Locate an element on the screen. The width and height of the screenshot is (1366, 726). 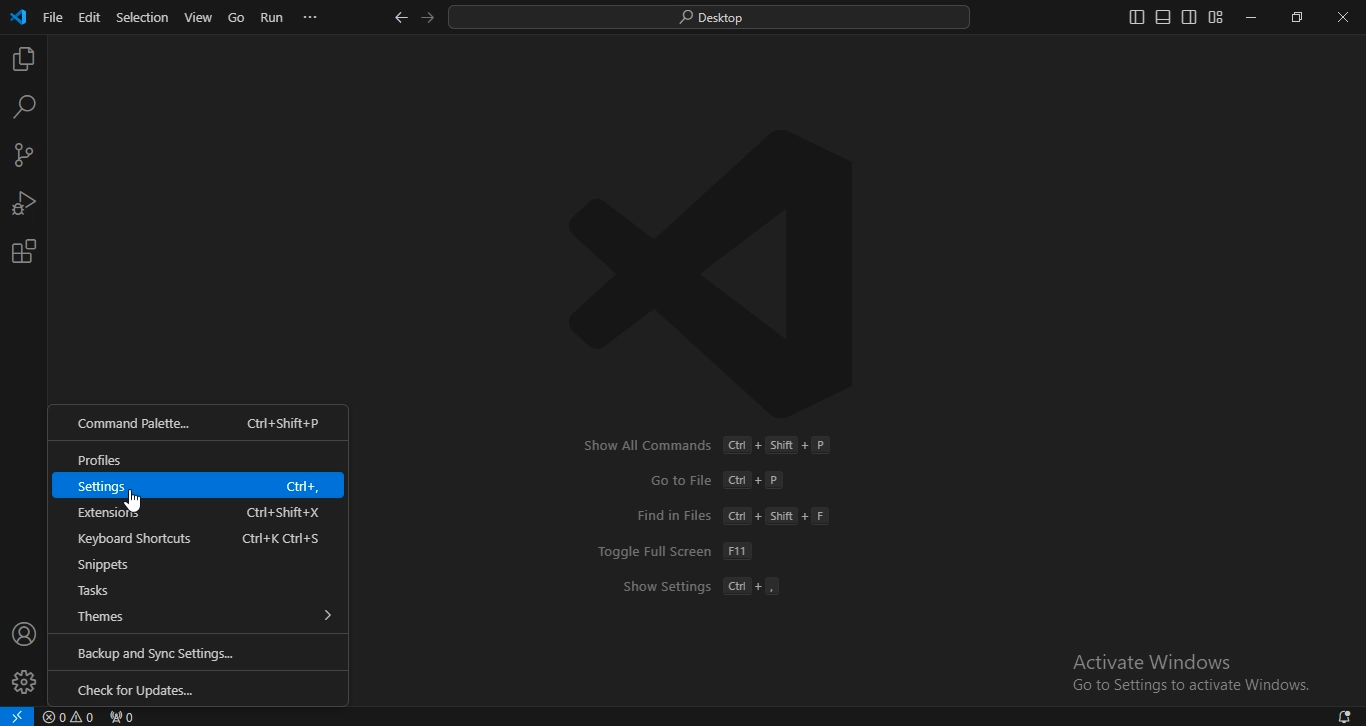
selection is located at coordinates (144, 18).